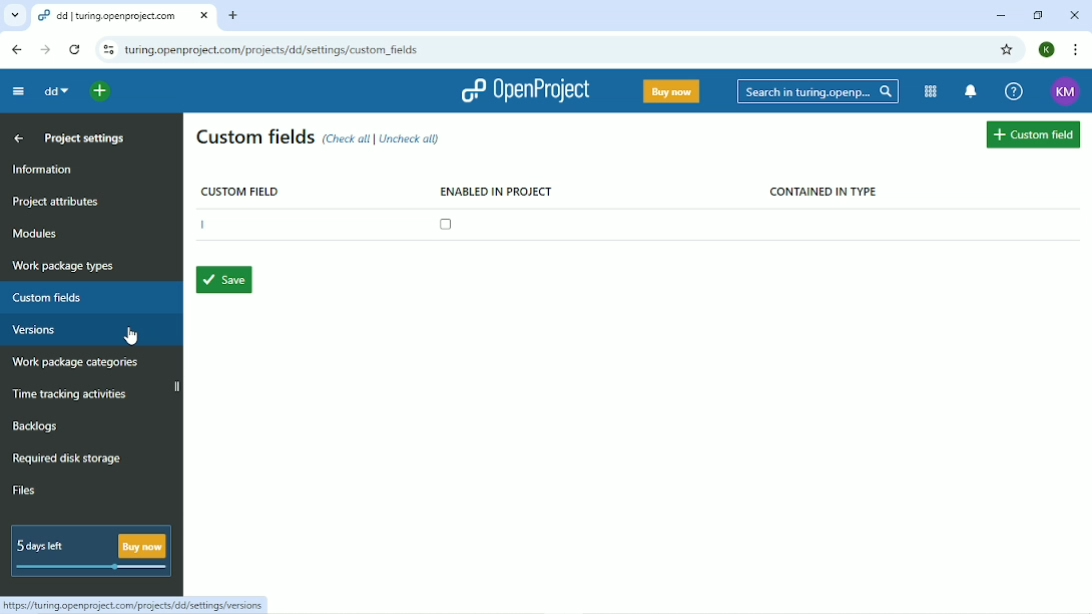 This screenshot has width=1092, height=614. Describe the element at coordinates (818, 92) in the screenshot. I see `Search in Turing.opening` at that location.